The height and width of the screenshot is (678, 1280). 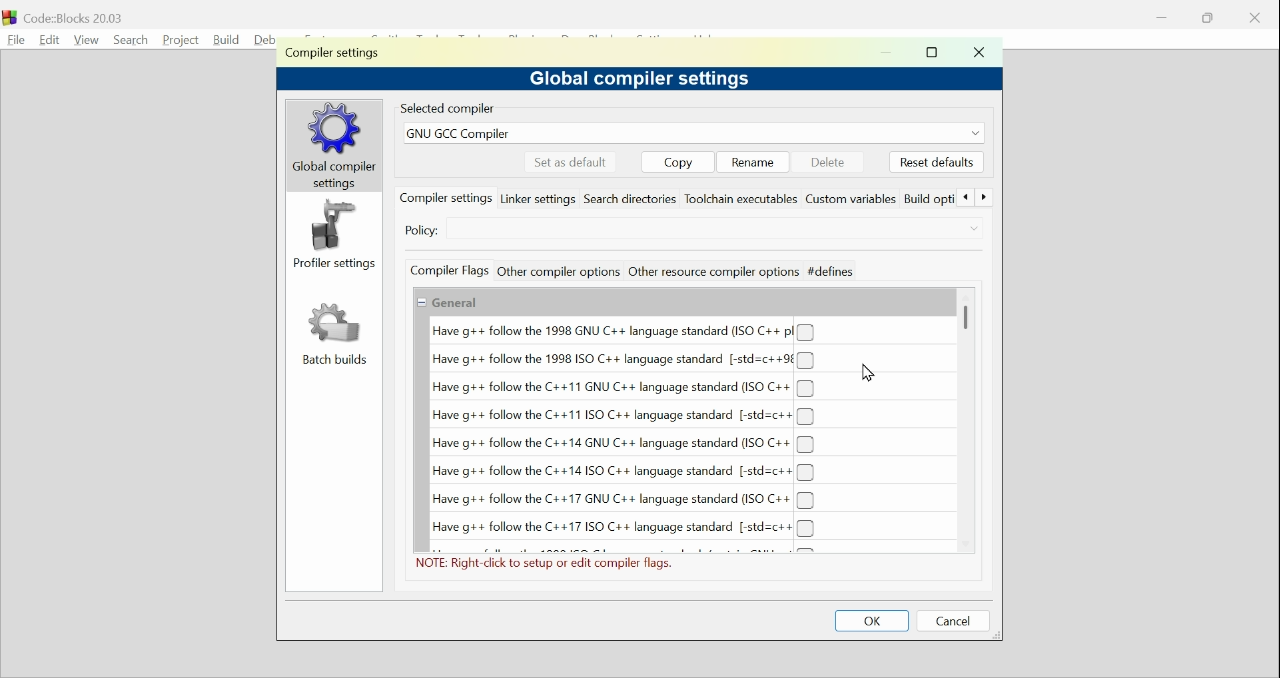 I want to click on Toolchain executables, so click(x=743, y=200).